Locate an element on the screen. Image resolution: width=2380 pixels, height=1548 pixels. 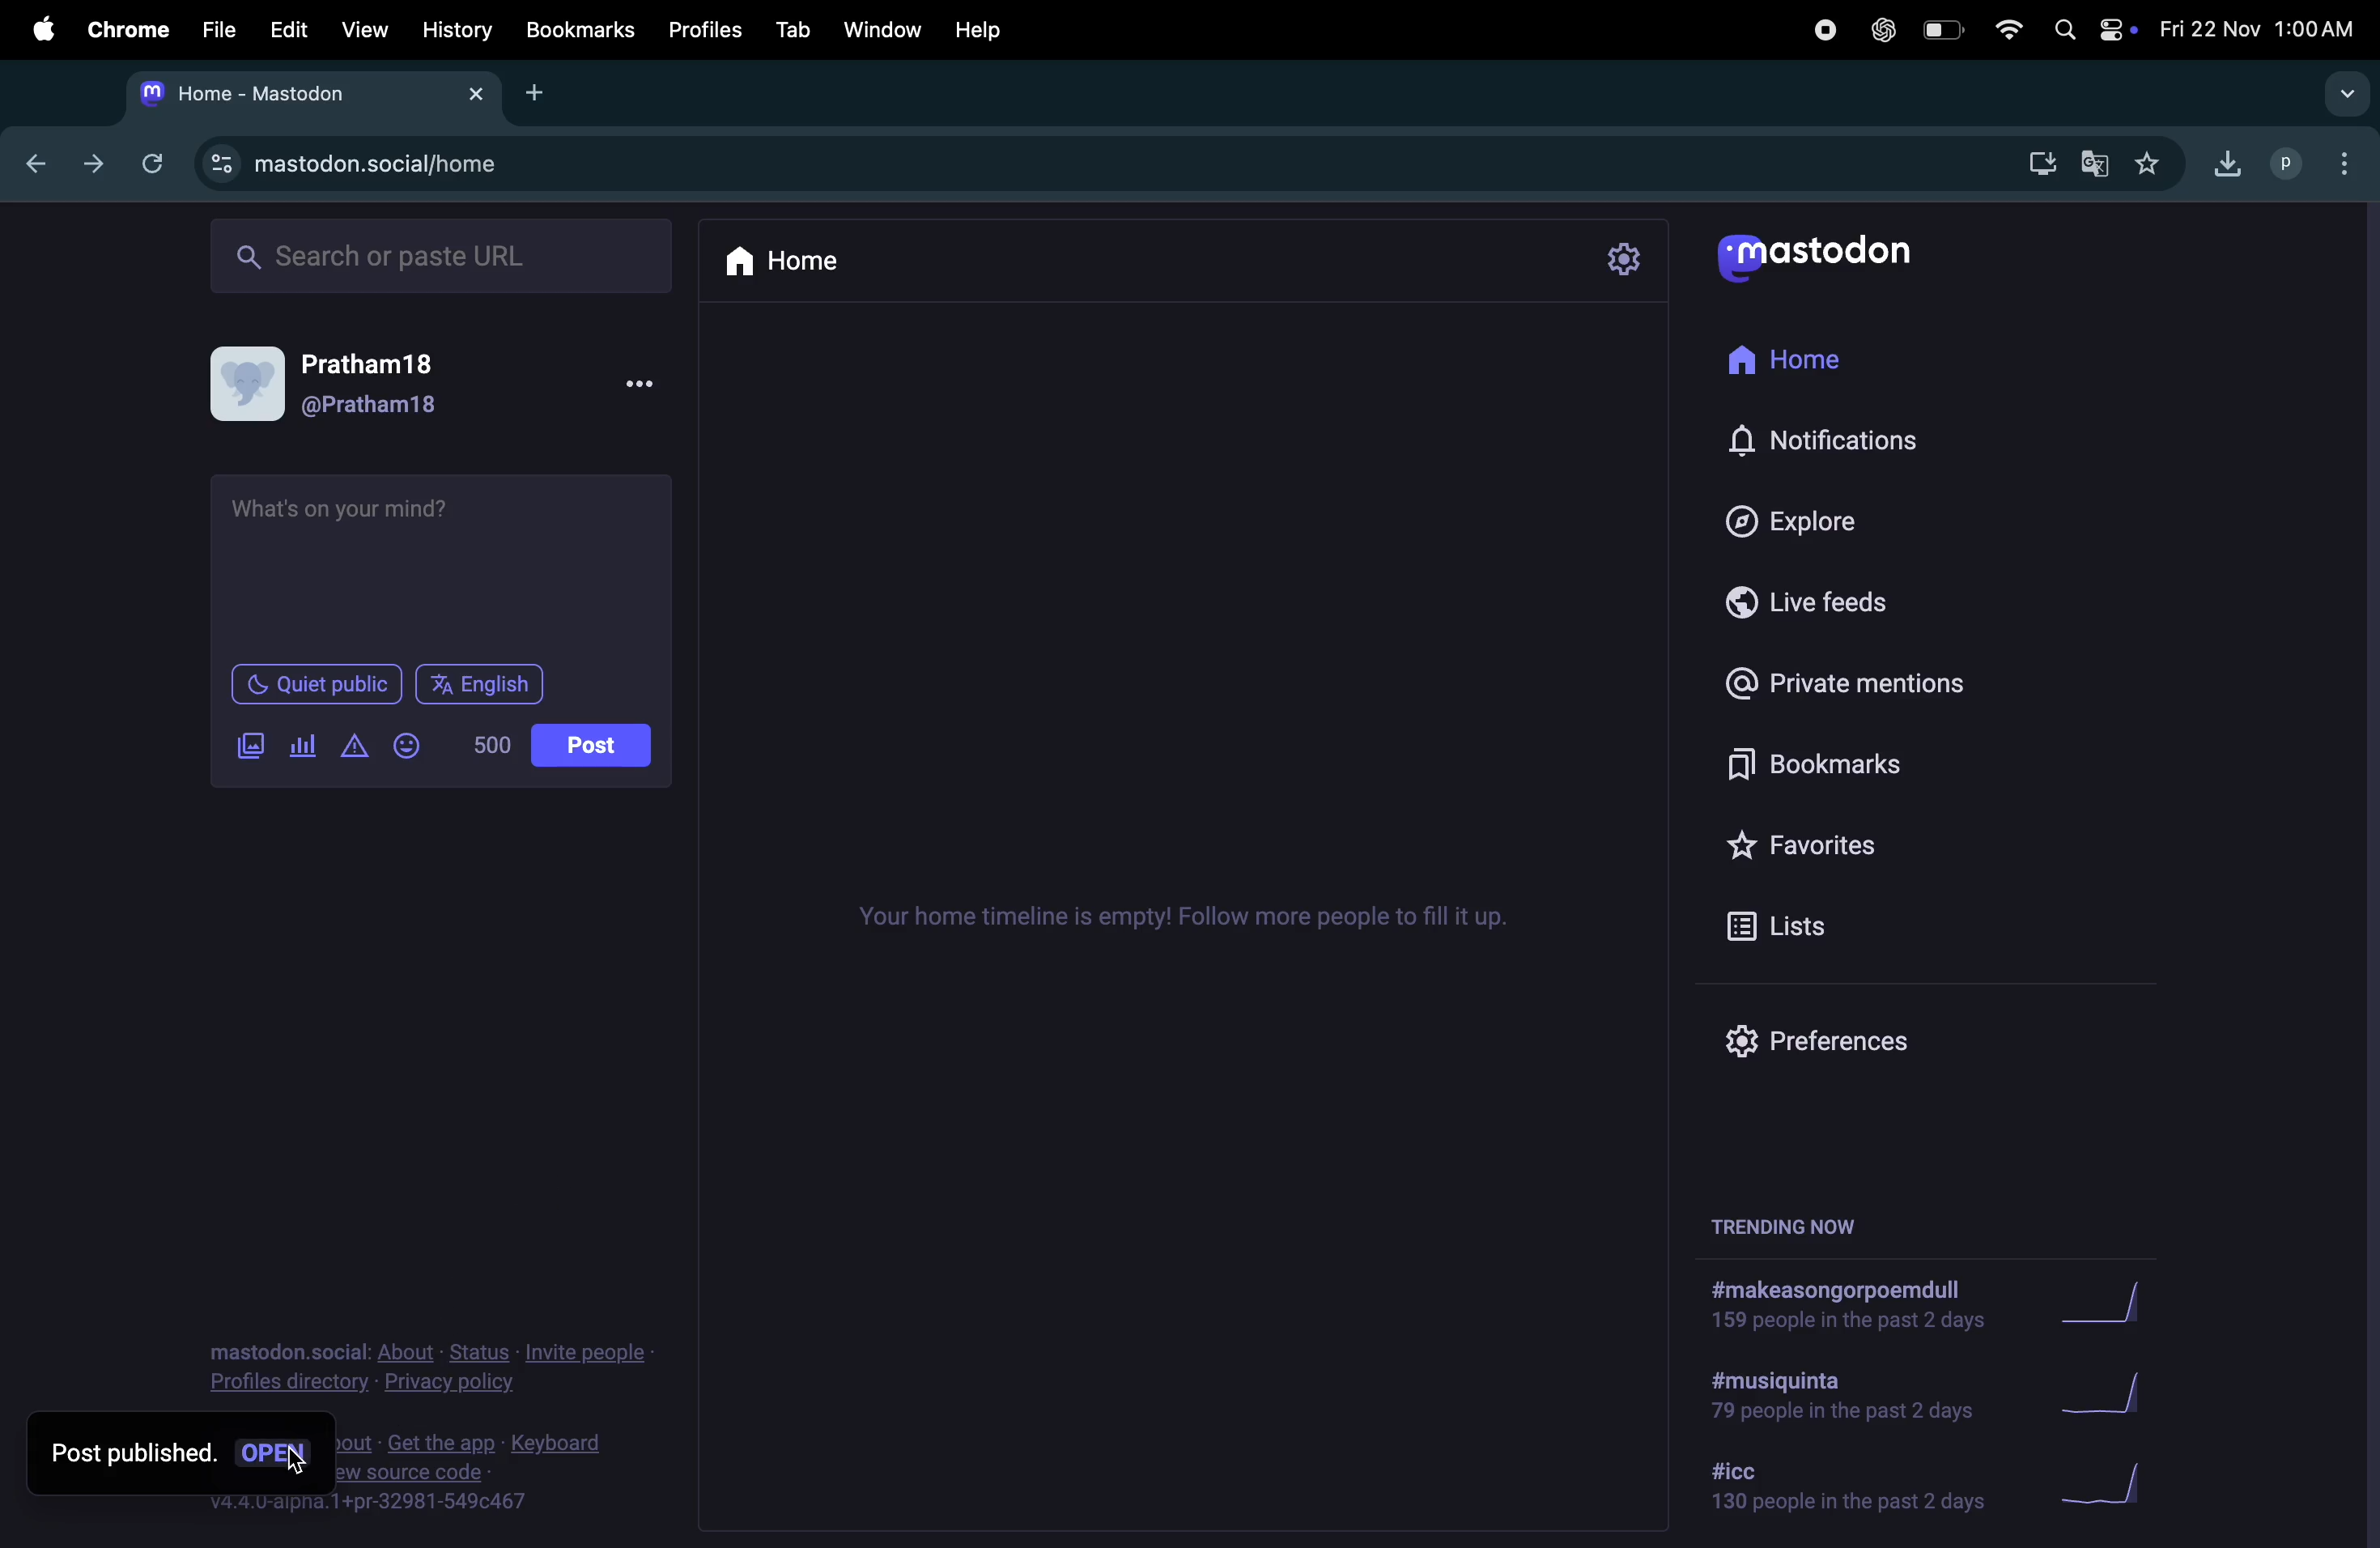
privacy and policy is located at coordinates (448, 1384).